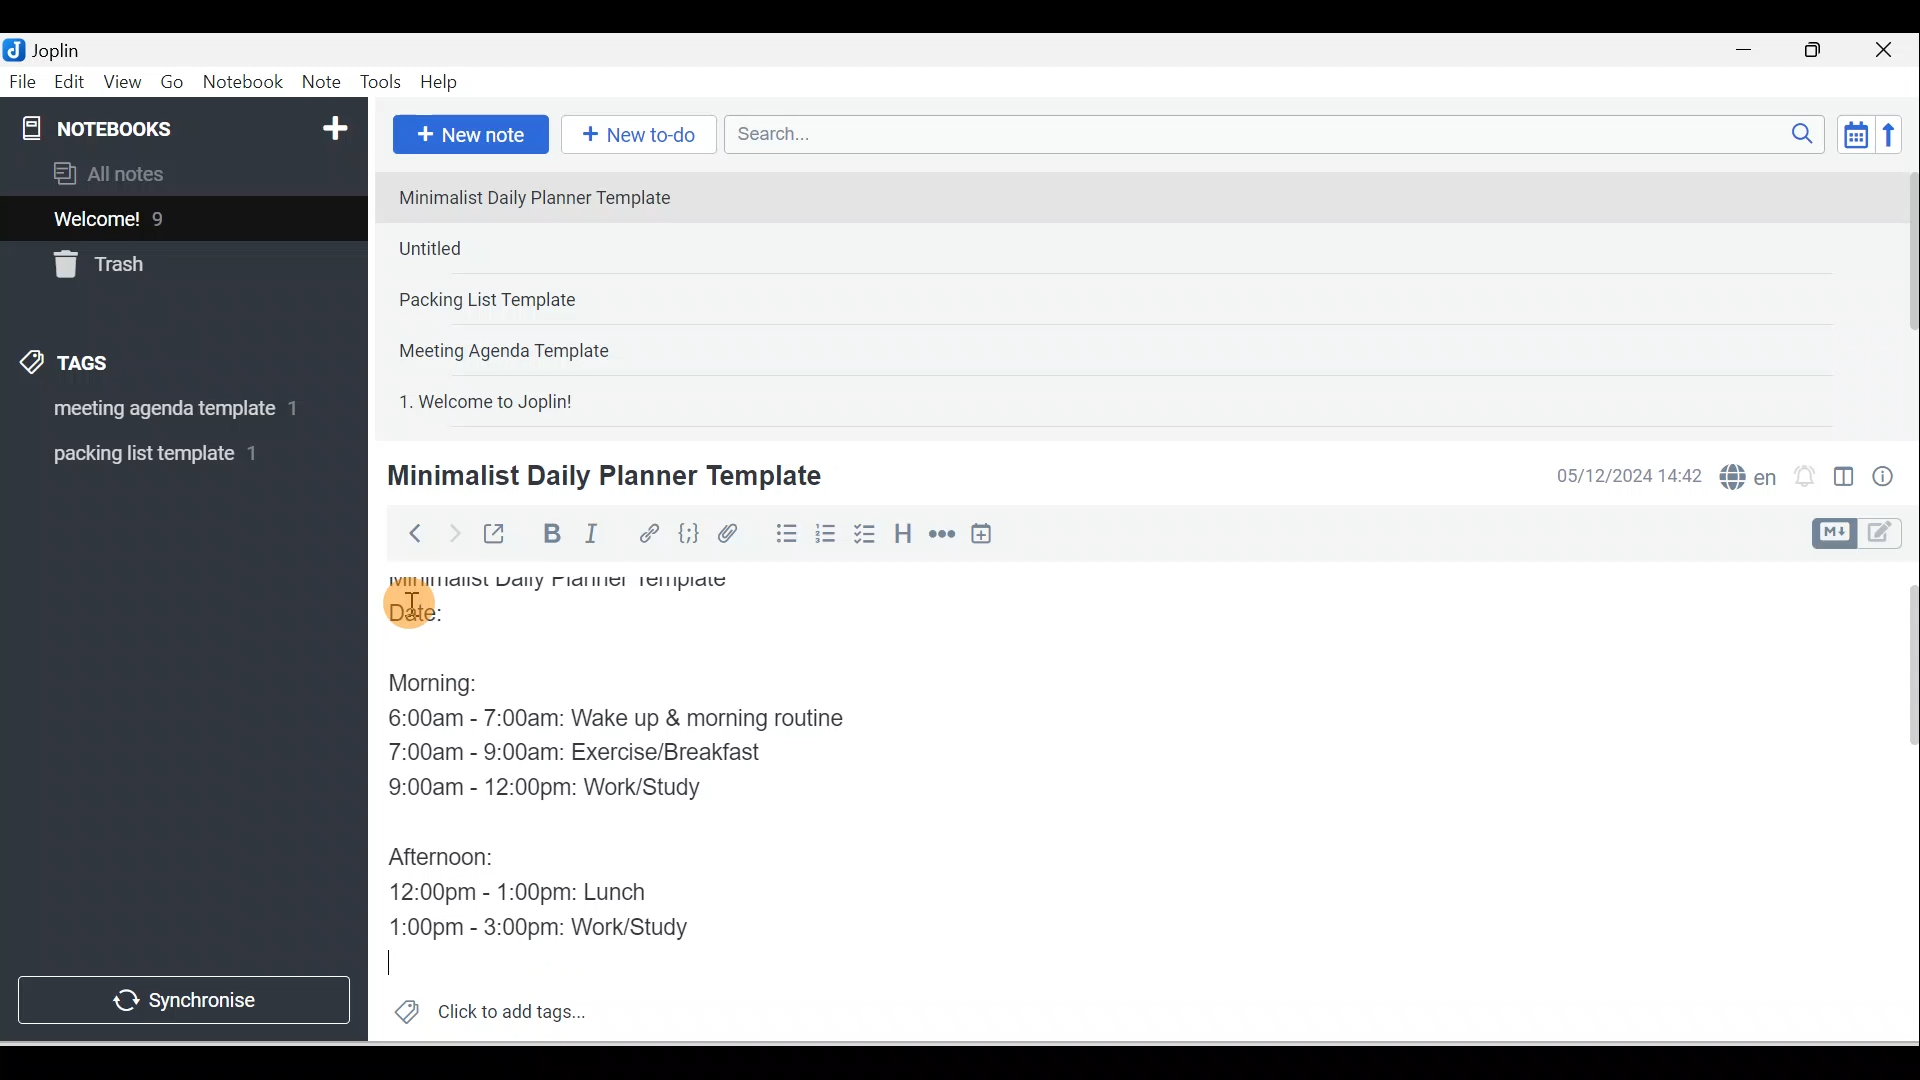 Image resolution: width=1920 pixels, height=1080 pixels. I want to click on Hyperlink, so click(647, 535).